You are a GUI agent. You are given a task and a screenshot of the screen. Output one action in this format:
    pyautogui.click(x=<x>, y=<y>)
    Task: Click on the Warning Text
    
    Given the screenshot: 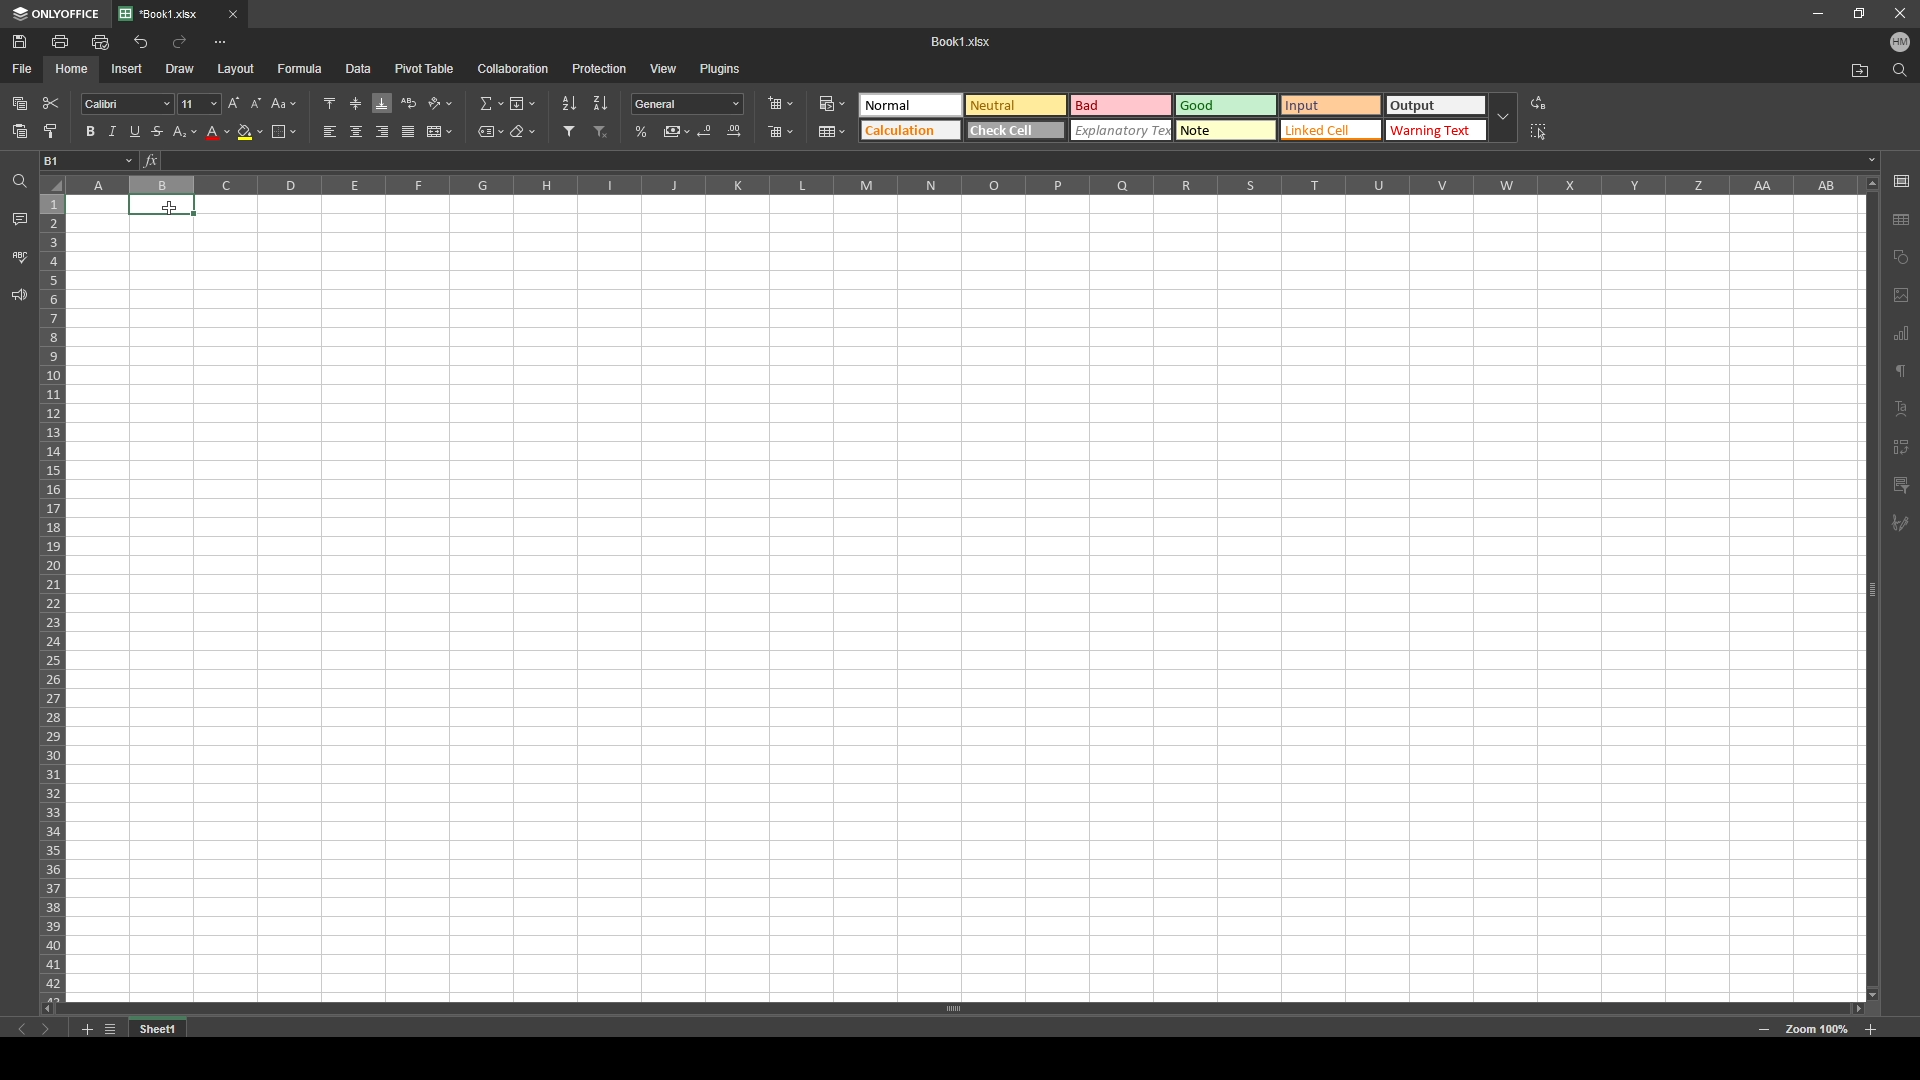 What is the action you would take?
    pyautogui.click(x=1436, y=132)
    